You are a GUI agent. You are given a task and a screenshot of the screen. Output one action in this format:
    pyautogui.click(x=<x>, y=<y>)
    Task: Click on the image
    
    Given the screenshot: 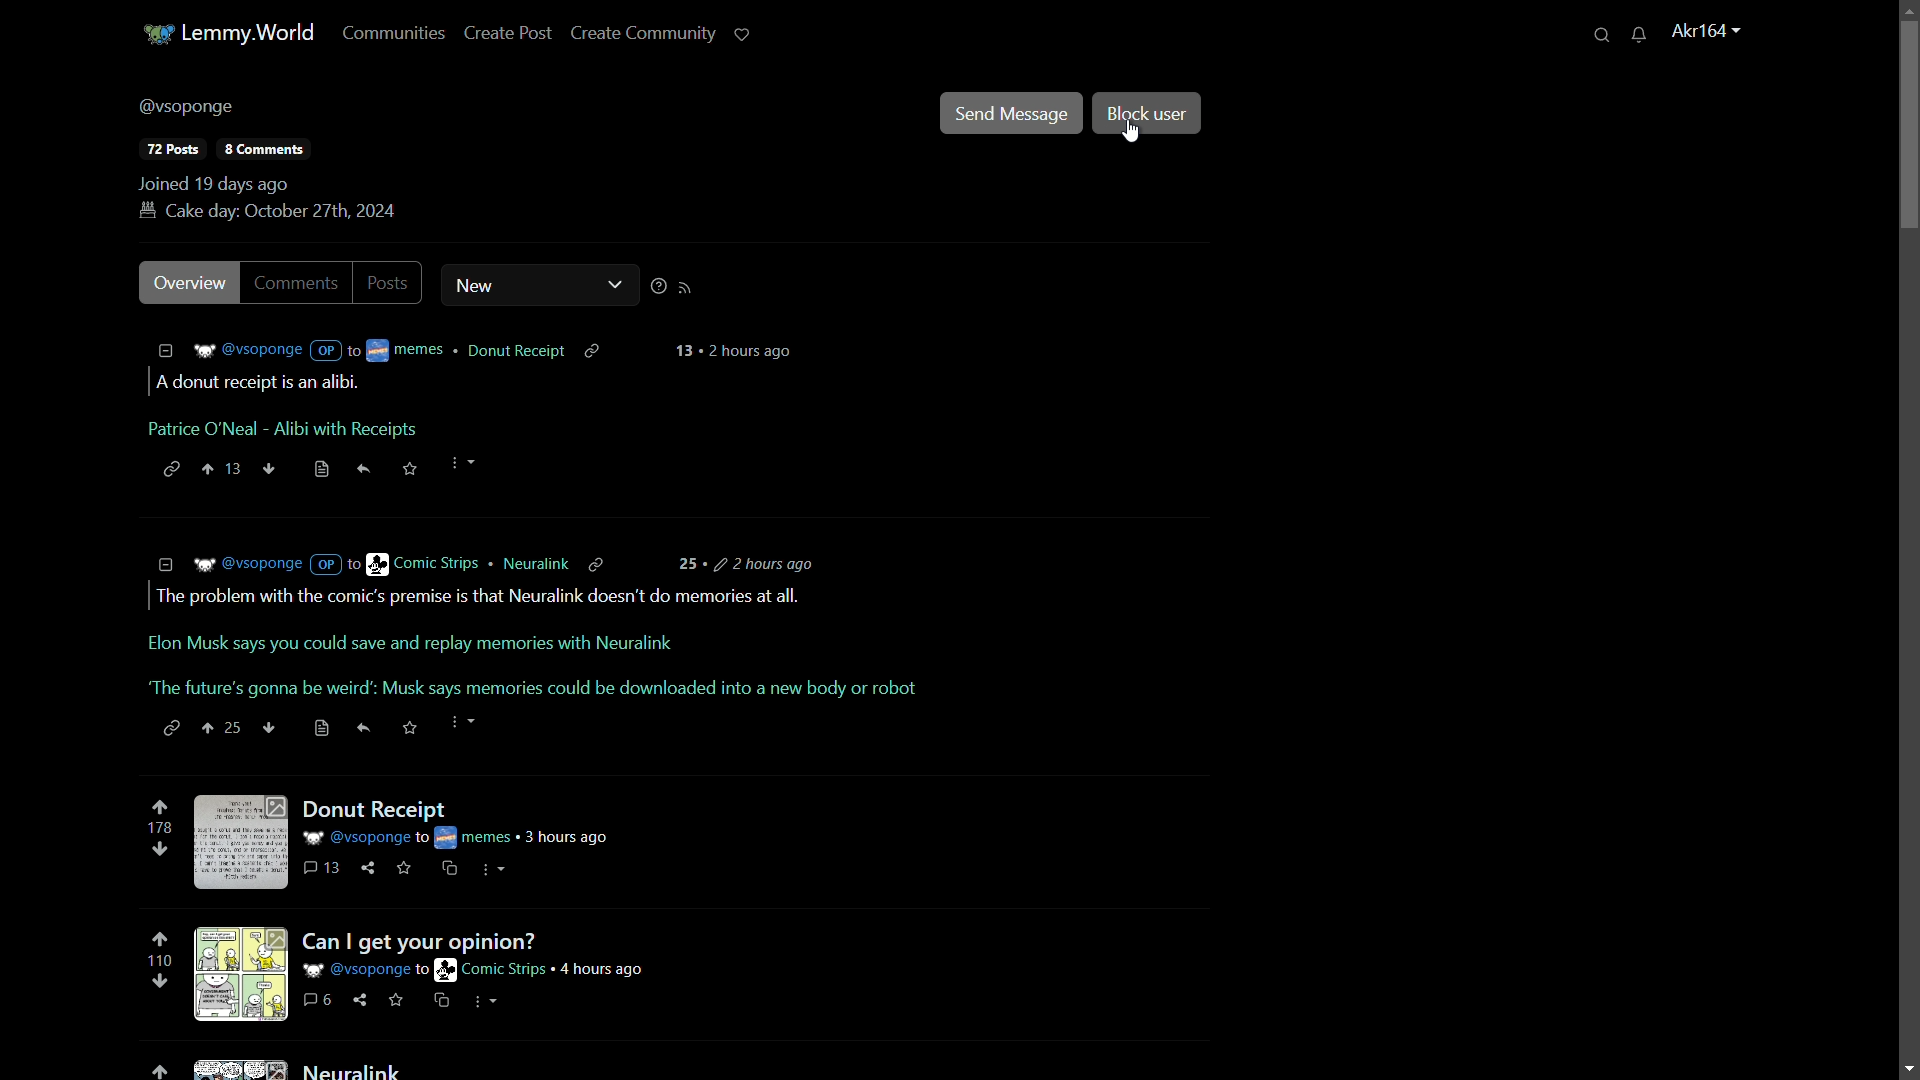 What is the action you would take?
    pyautogui.click(x=245, y=843)
    